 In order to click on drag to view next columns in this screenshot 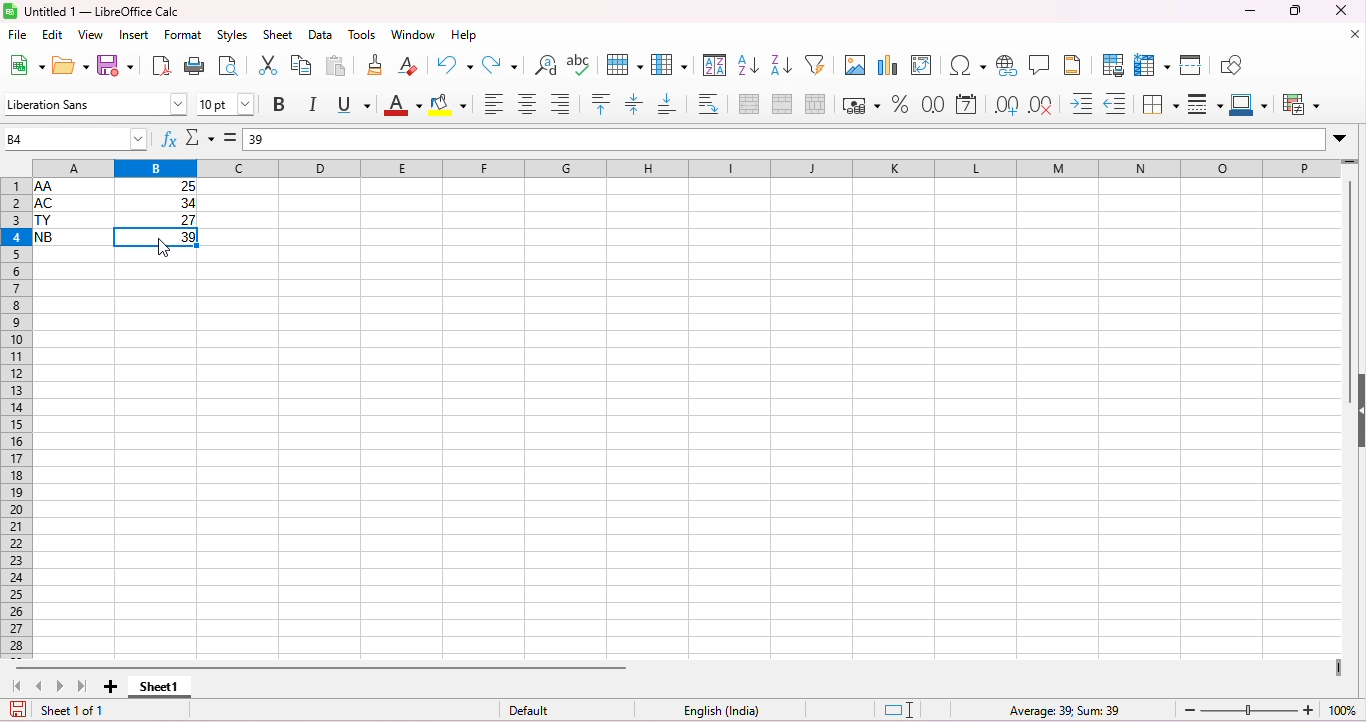, I will do `click(1337, 666)`.